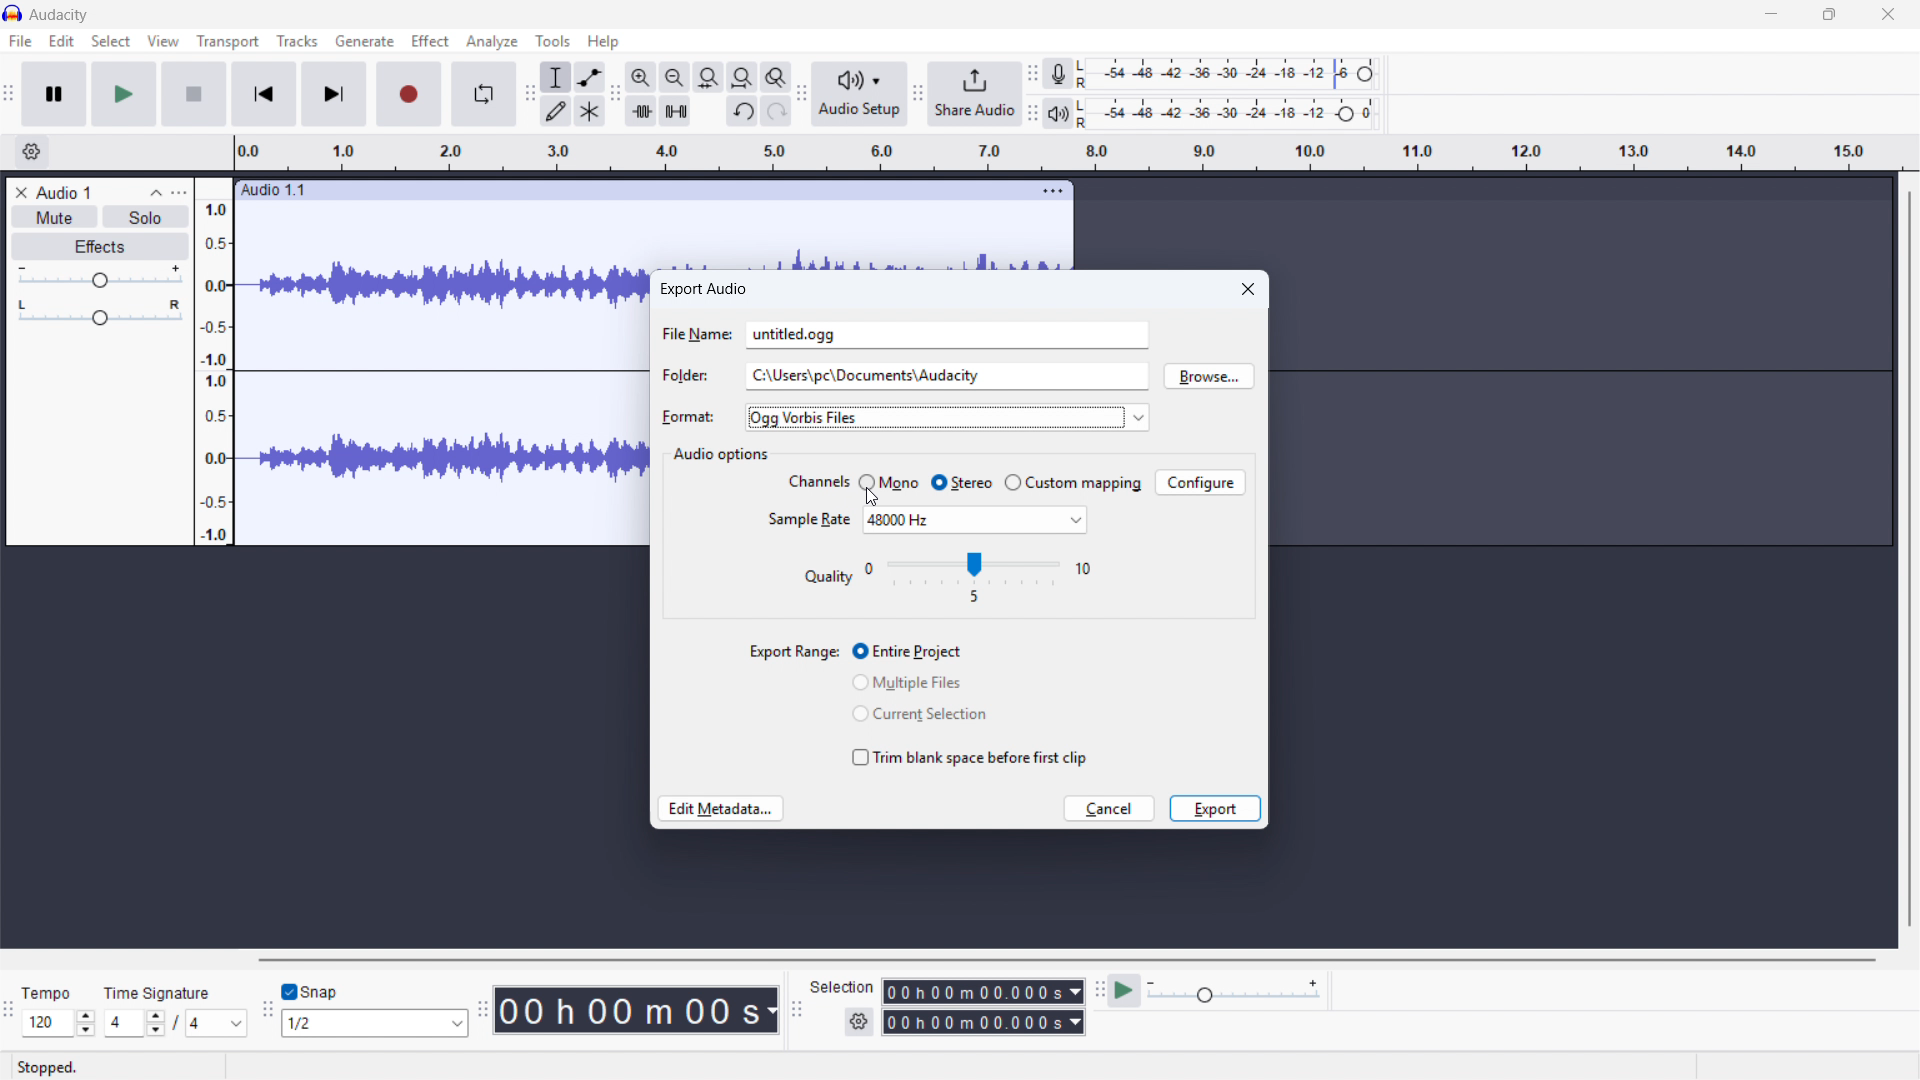  I want to click on channels, so click(817, 484).